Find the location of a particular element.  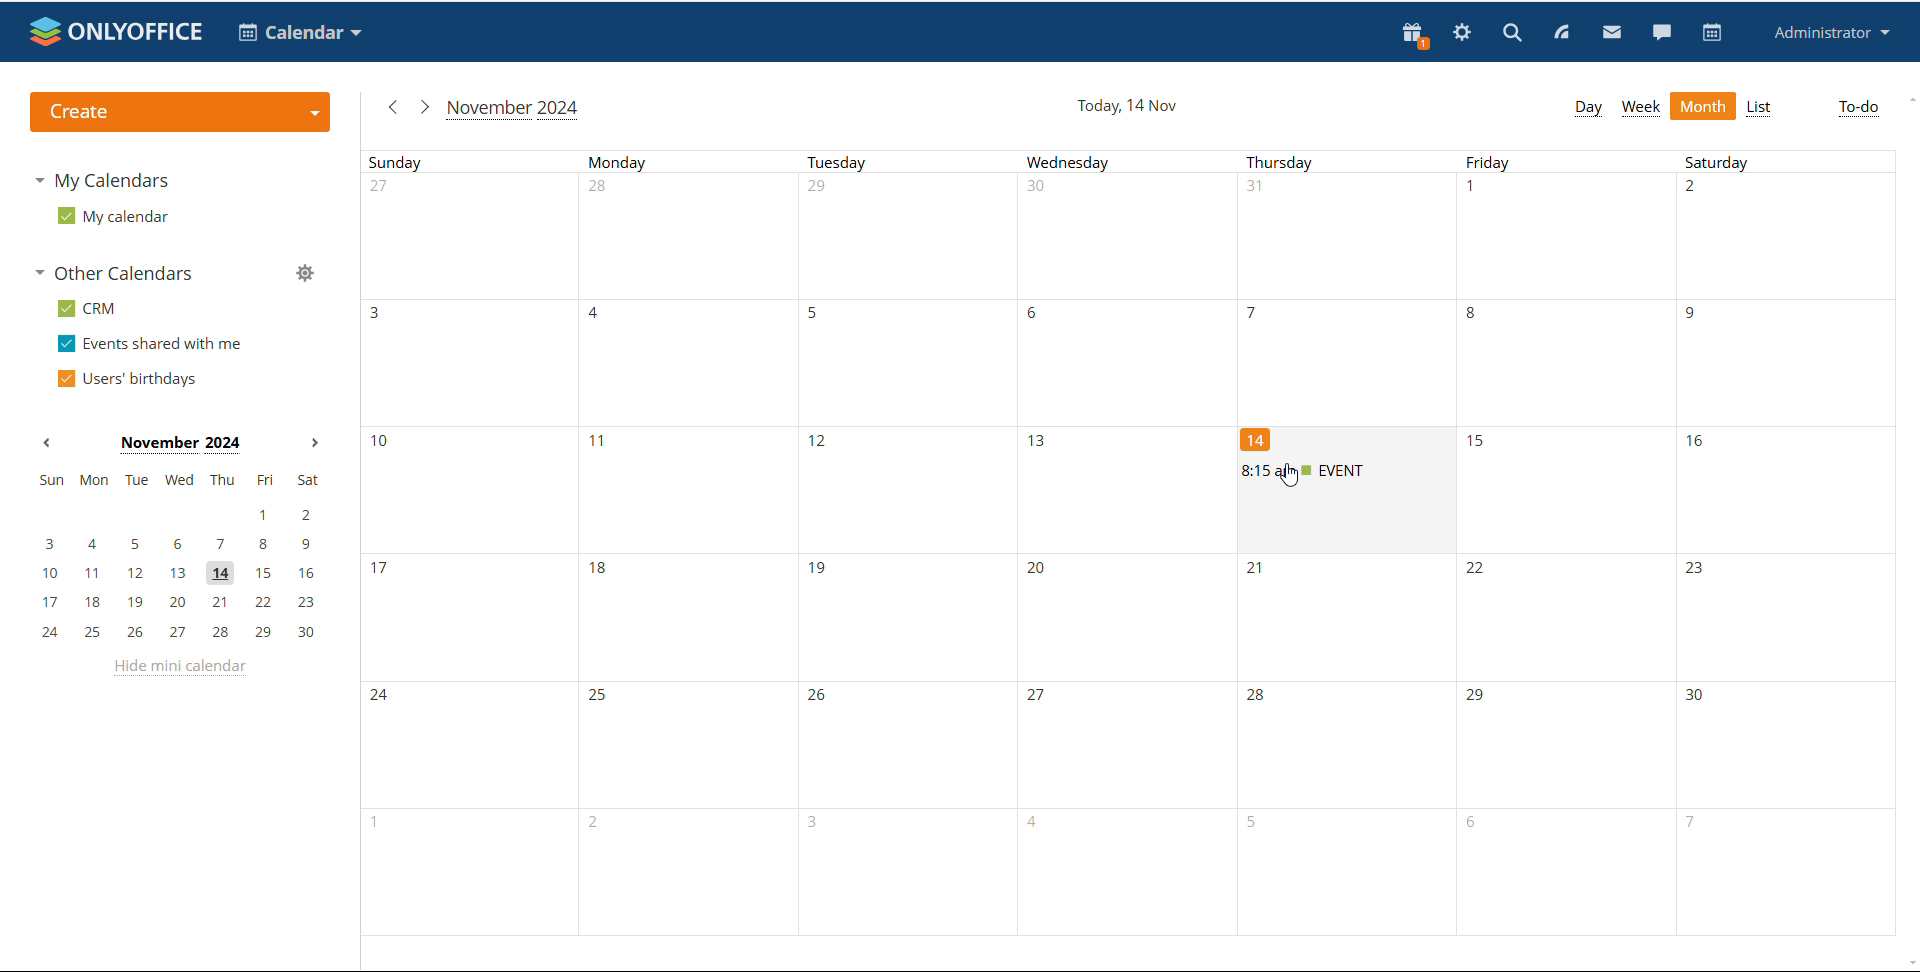

chat is located at coordinates (1661, 31).